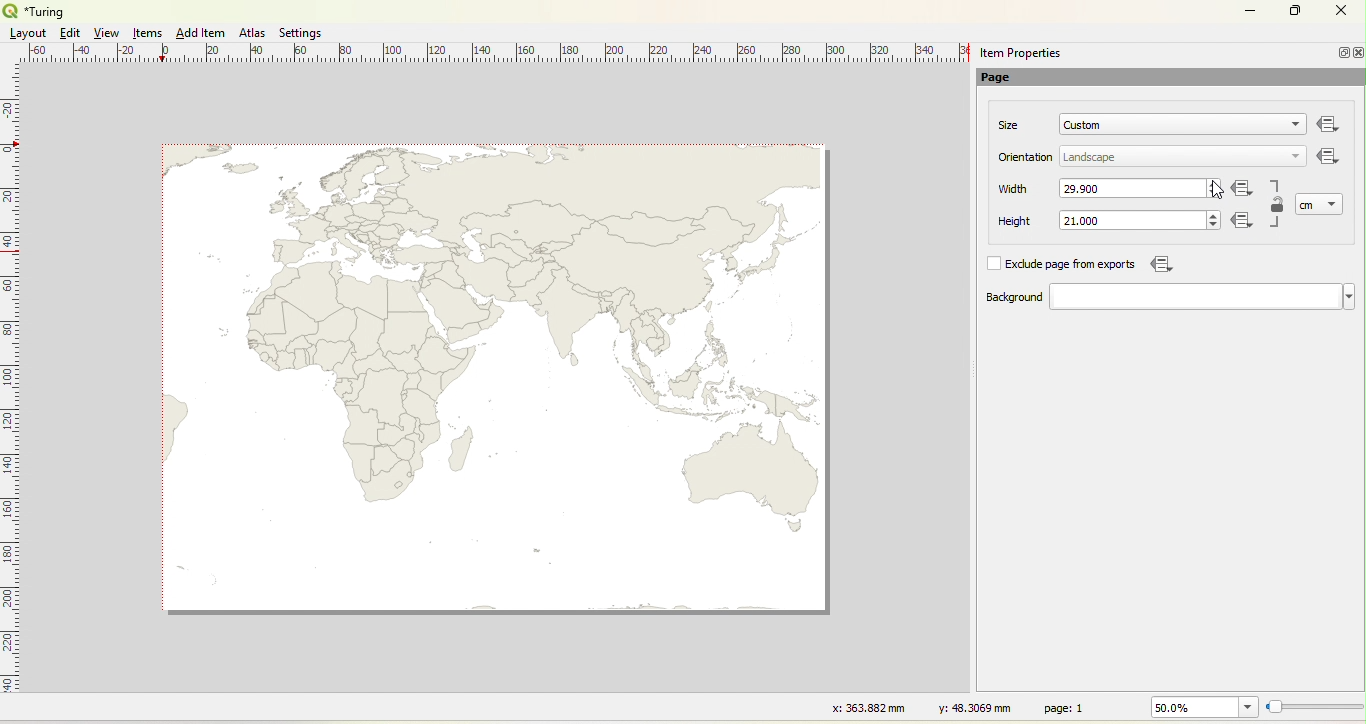 The image size is (1366, 724). What do you see at coordinates (1027, 157) in the screenshot?
I see `Orientation` at bounding box center [1027, 157].